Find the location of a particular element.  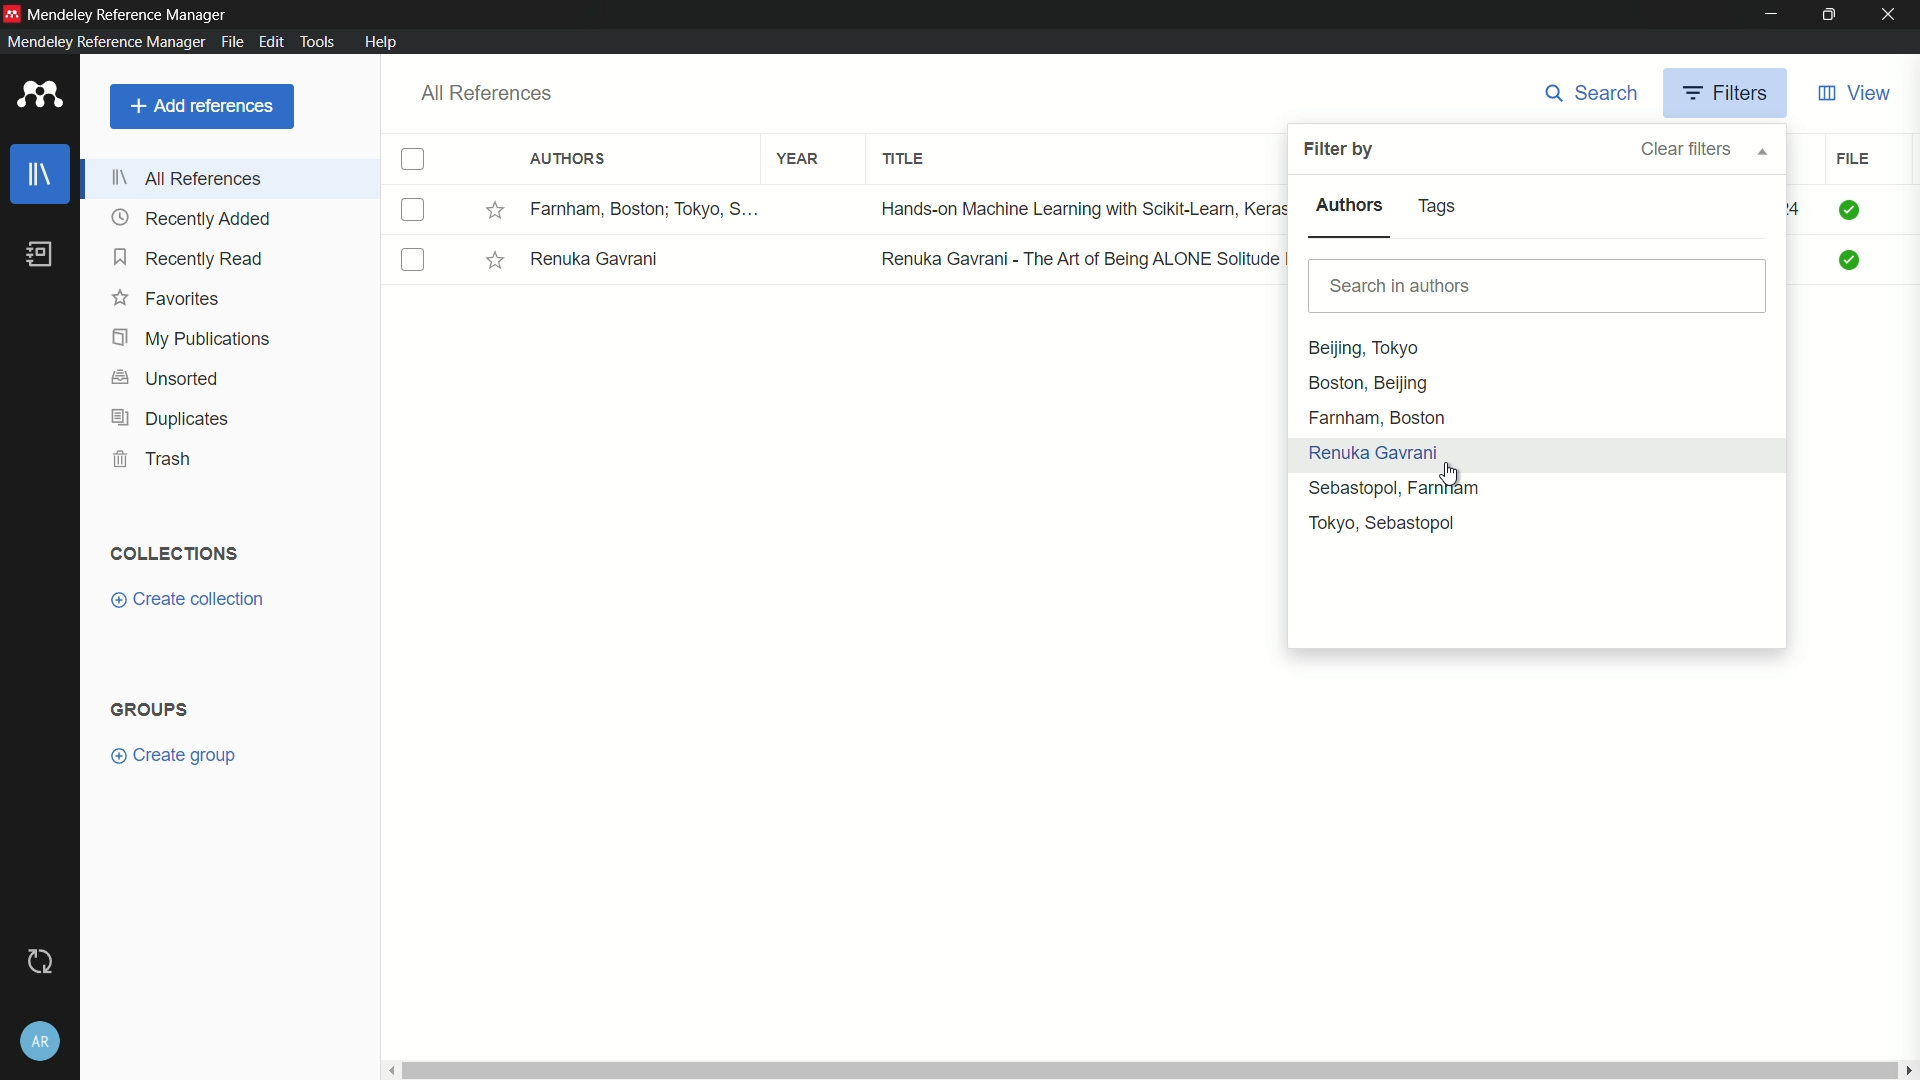

my publications is located at coordinates (193, 339).